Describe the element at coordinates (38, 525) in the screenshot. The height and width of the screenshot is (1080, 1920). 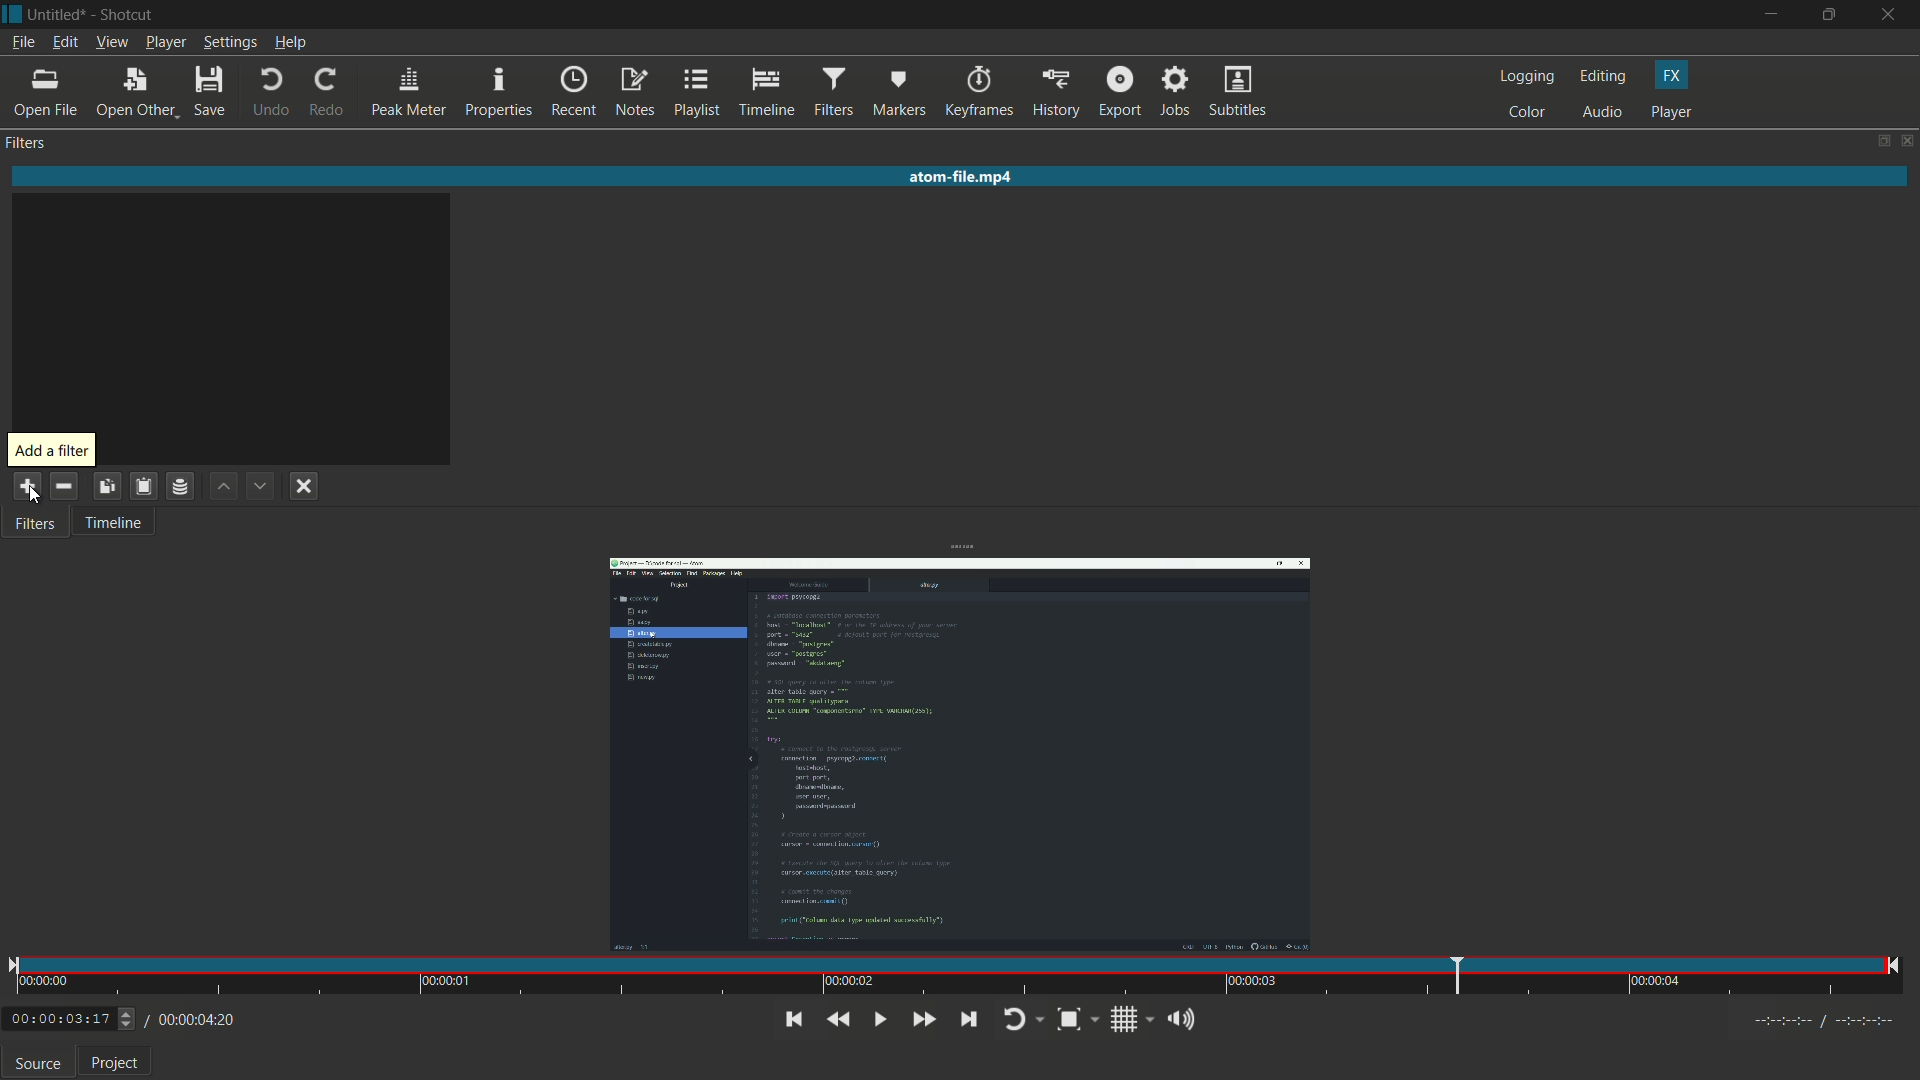
I see `filter tab` at that location.